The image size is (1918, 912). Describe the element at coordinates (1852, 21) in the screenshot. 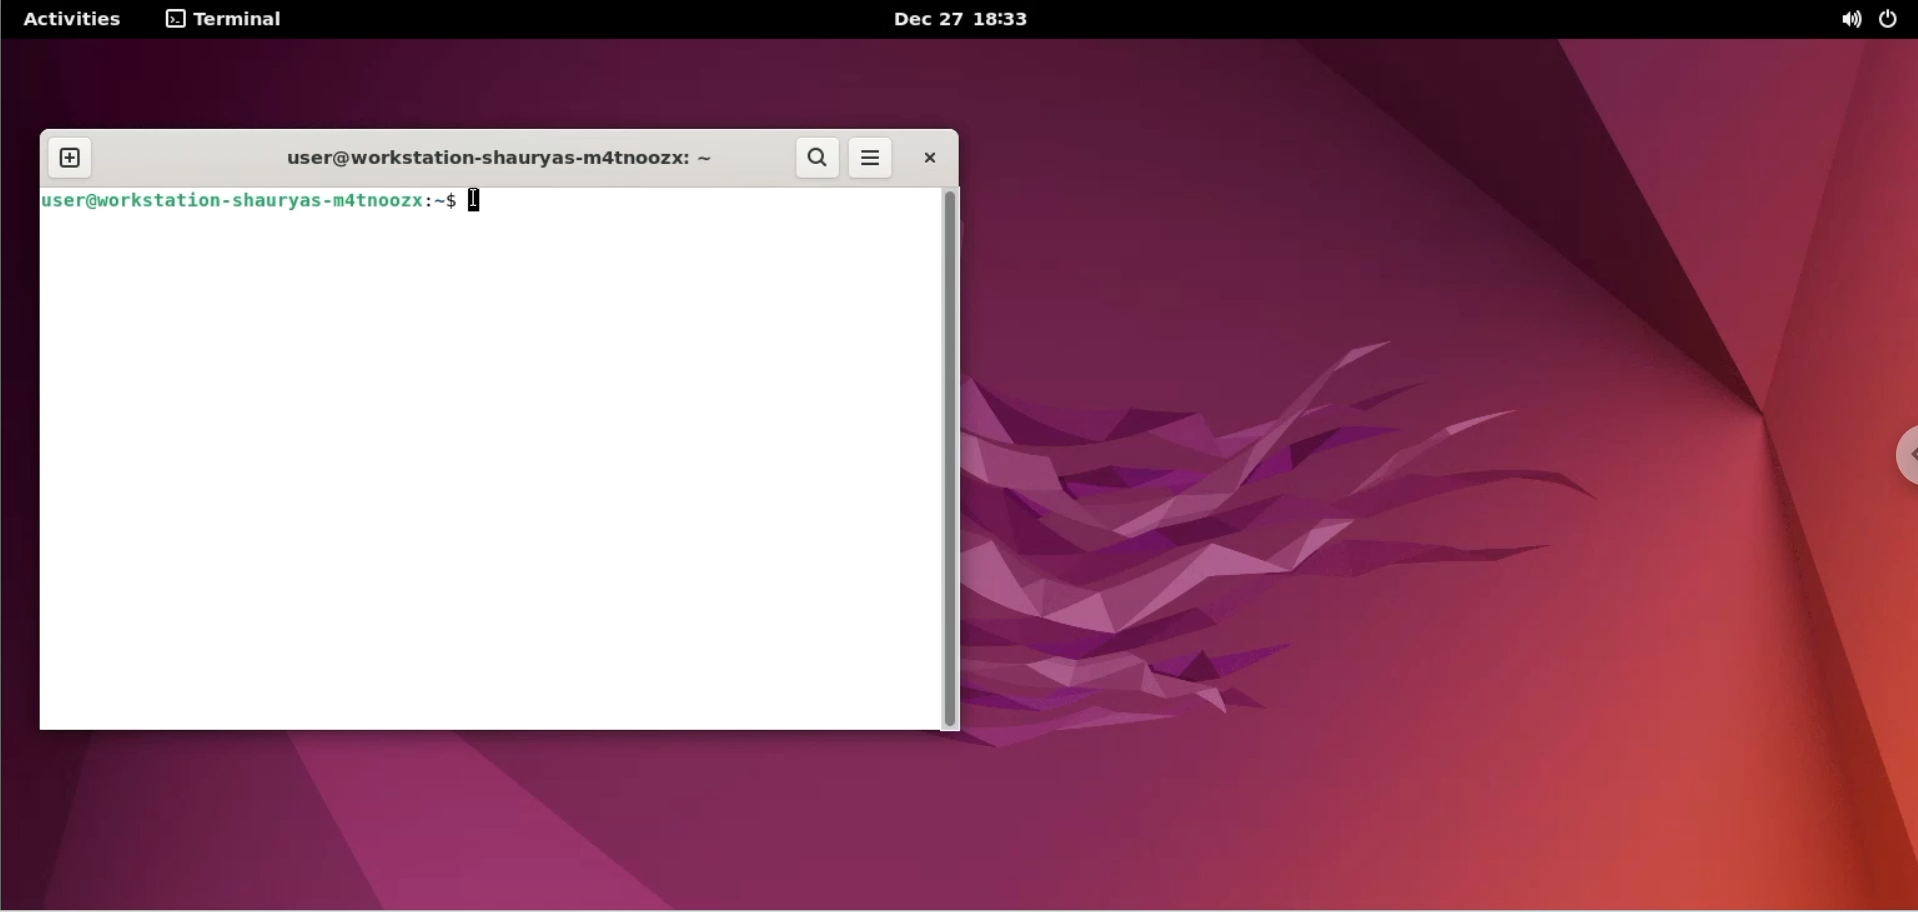

I see `Sound` at that location.